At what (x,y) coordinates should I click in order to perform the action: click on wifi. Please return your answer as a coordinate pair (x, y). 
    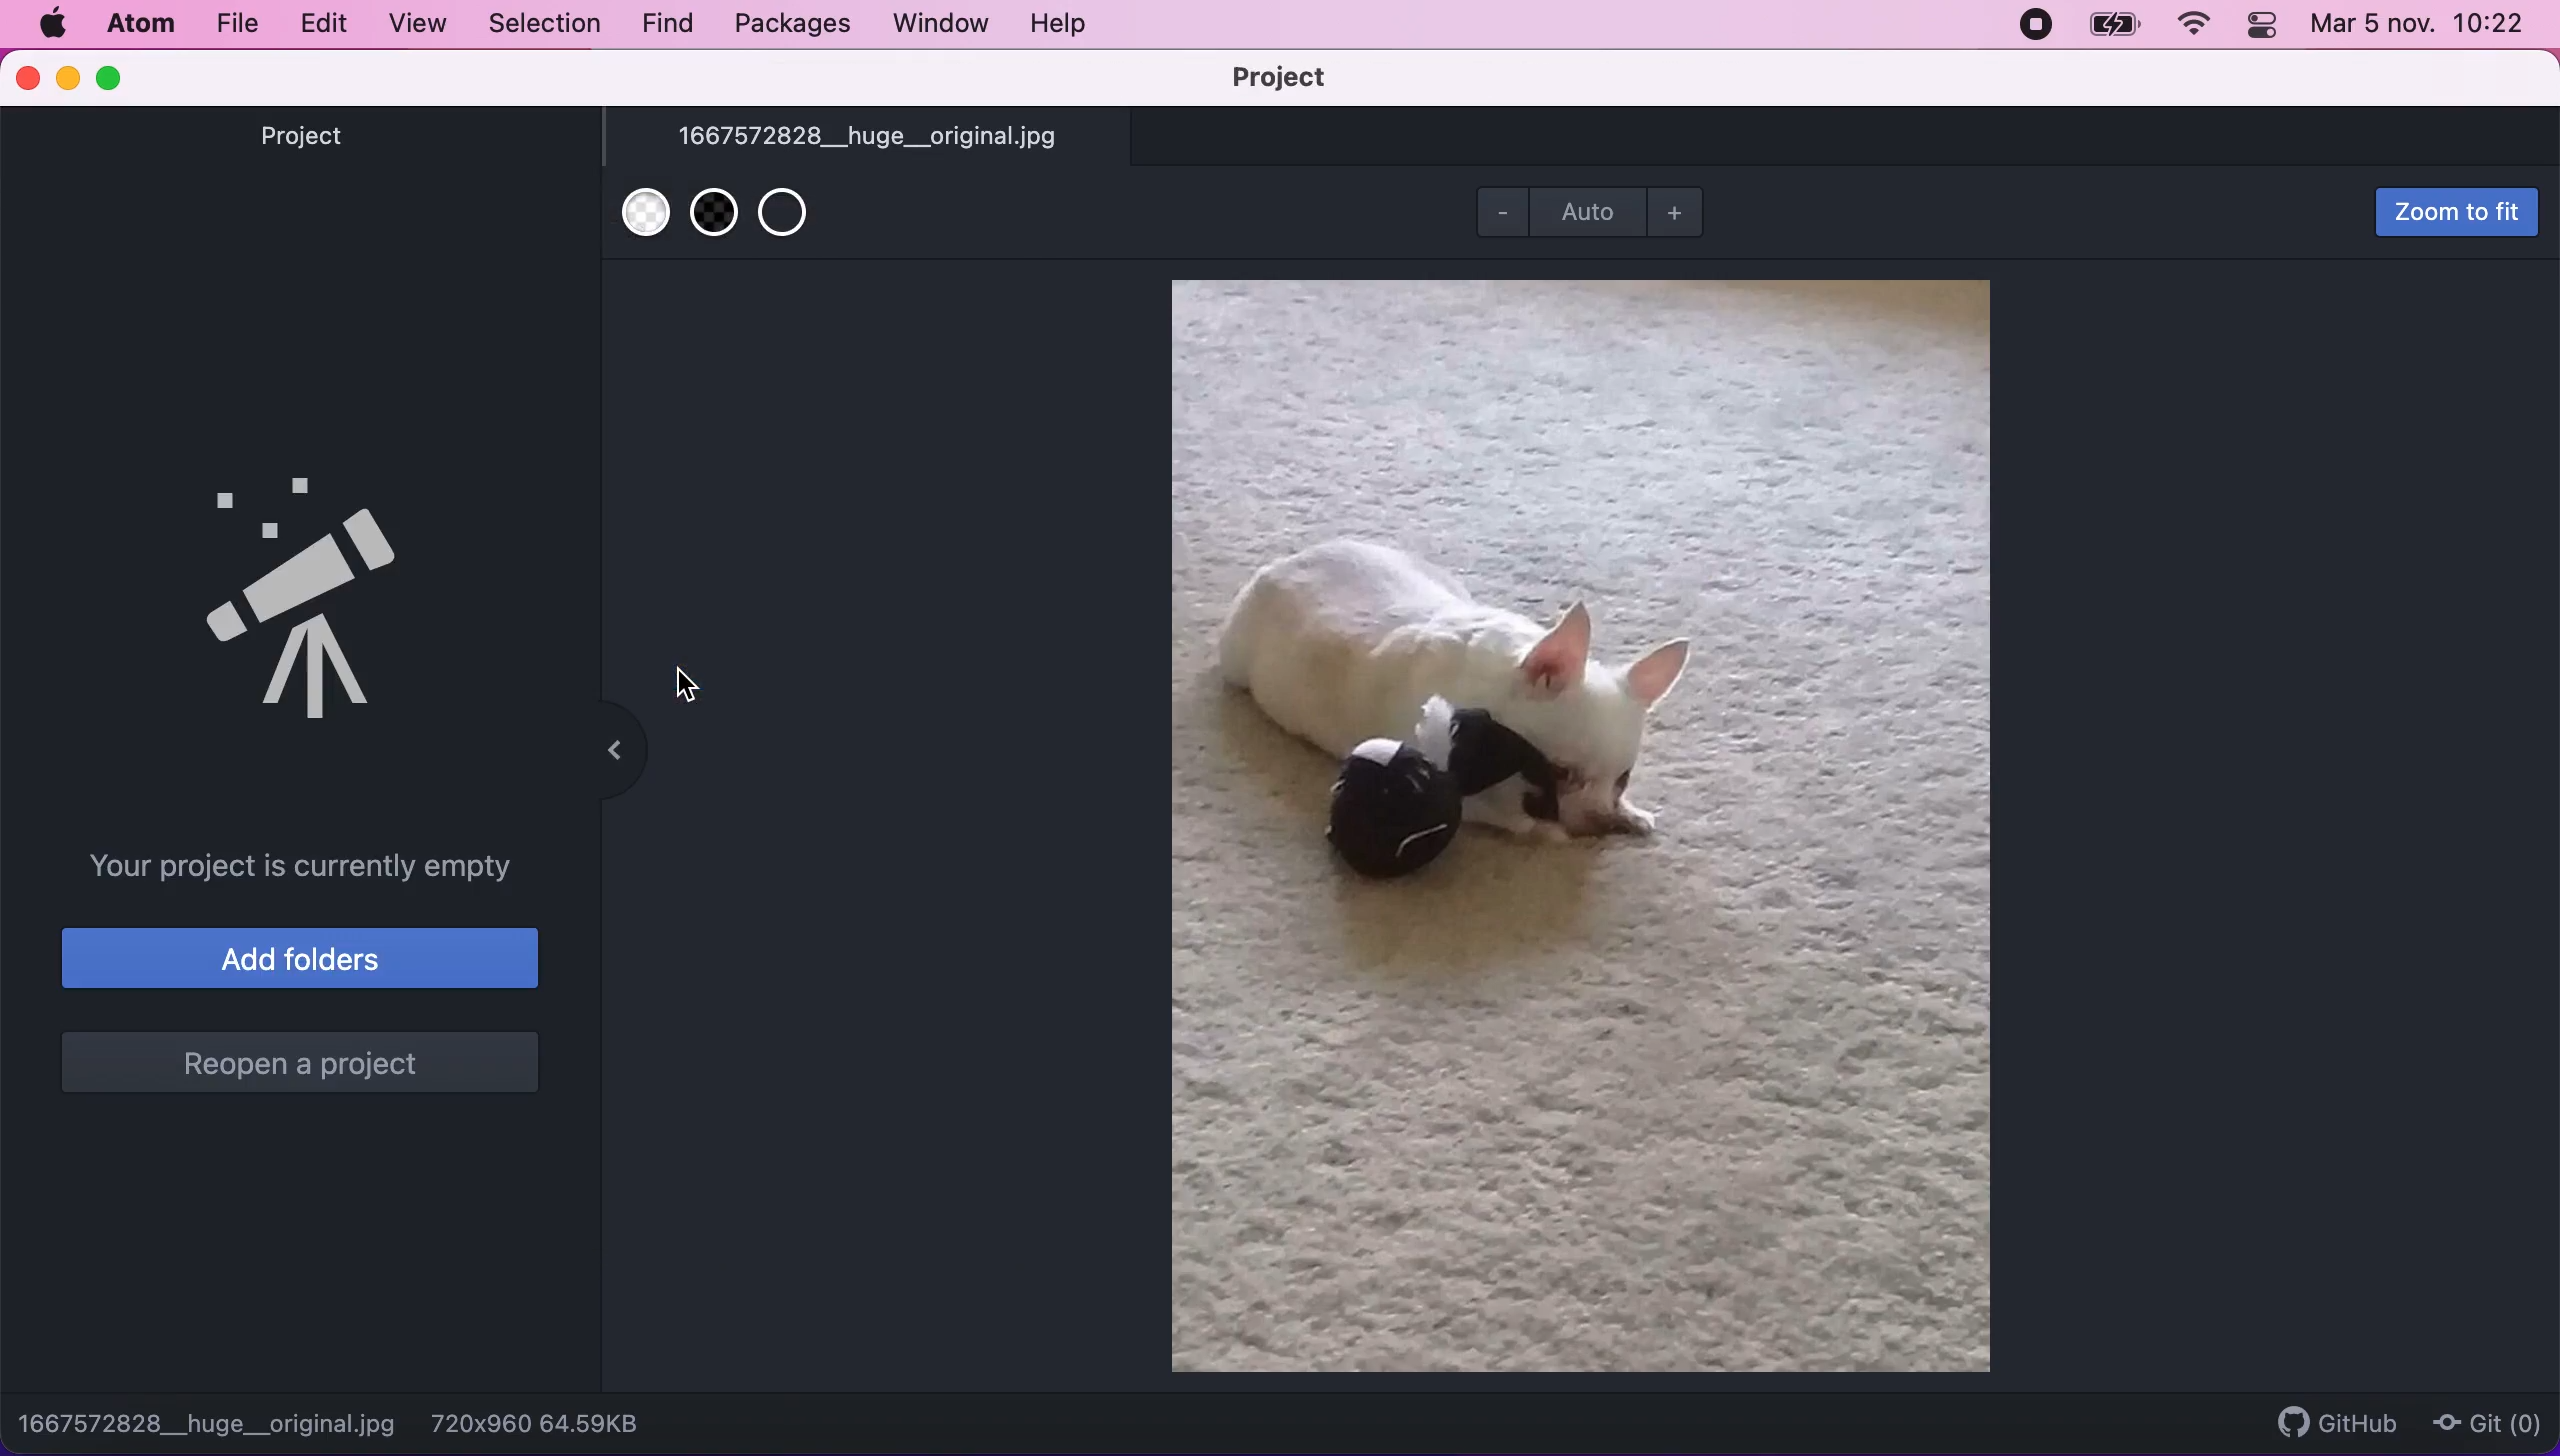
    Looking at the image, I should click on (2194, 26).